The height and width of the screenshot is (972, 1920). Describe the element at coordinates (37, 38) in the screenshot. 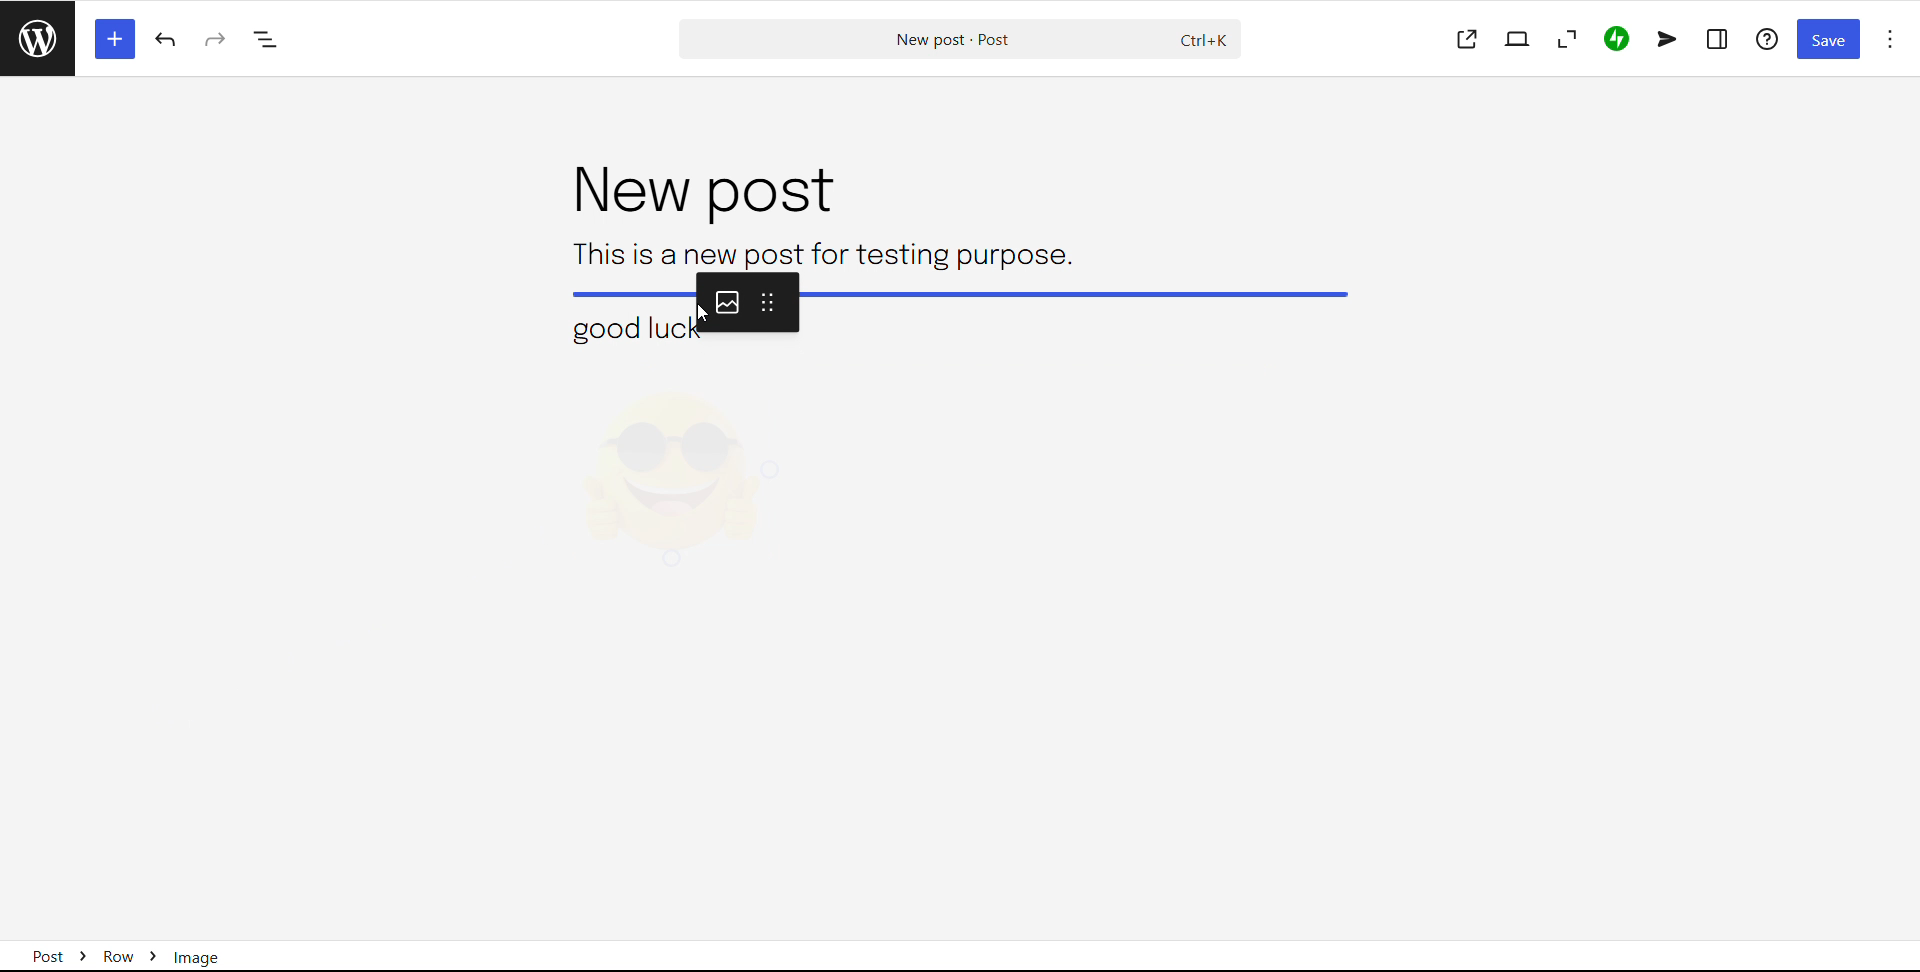

I see `read posts` at that location.